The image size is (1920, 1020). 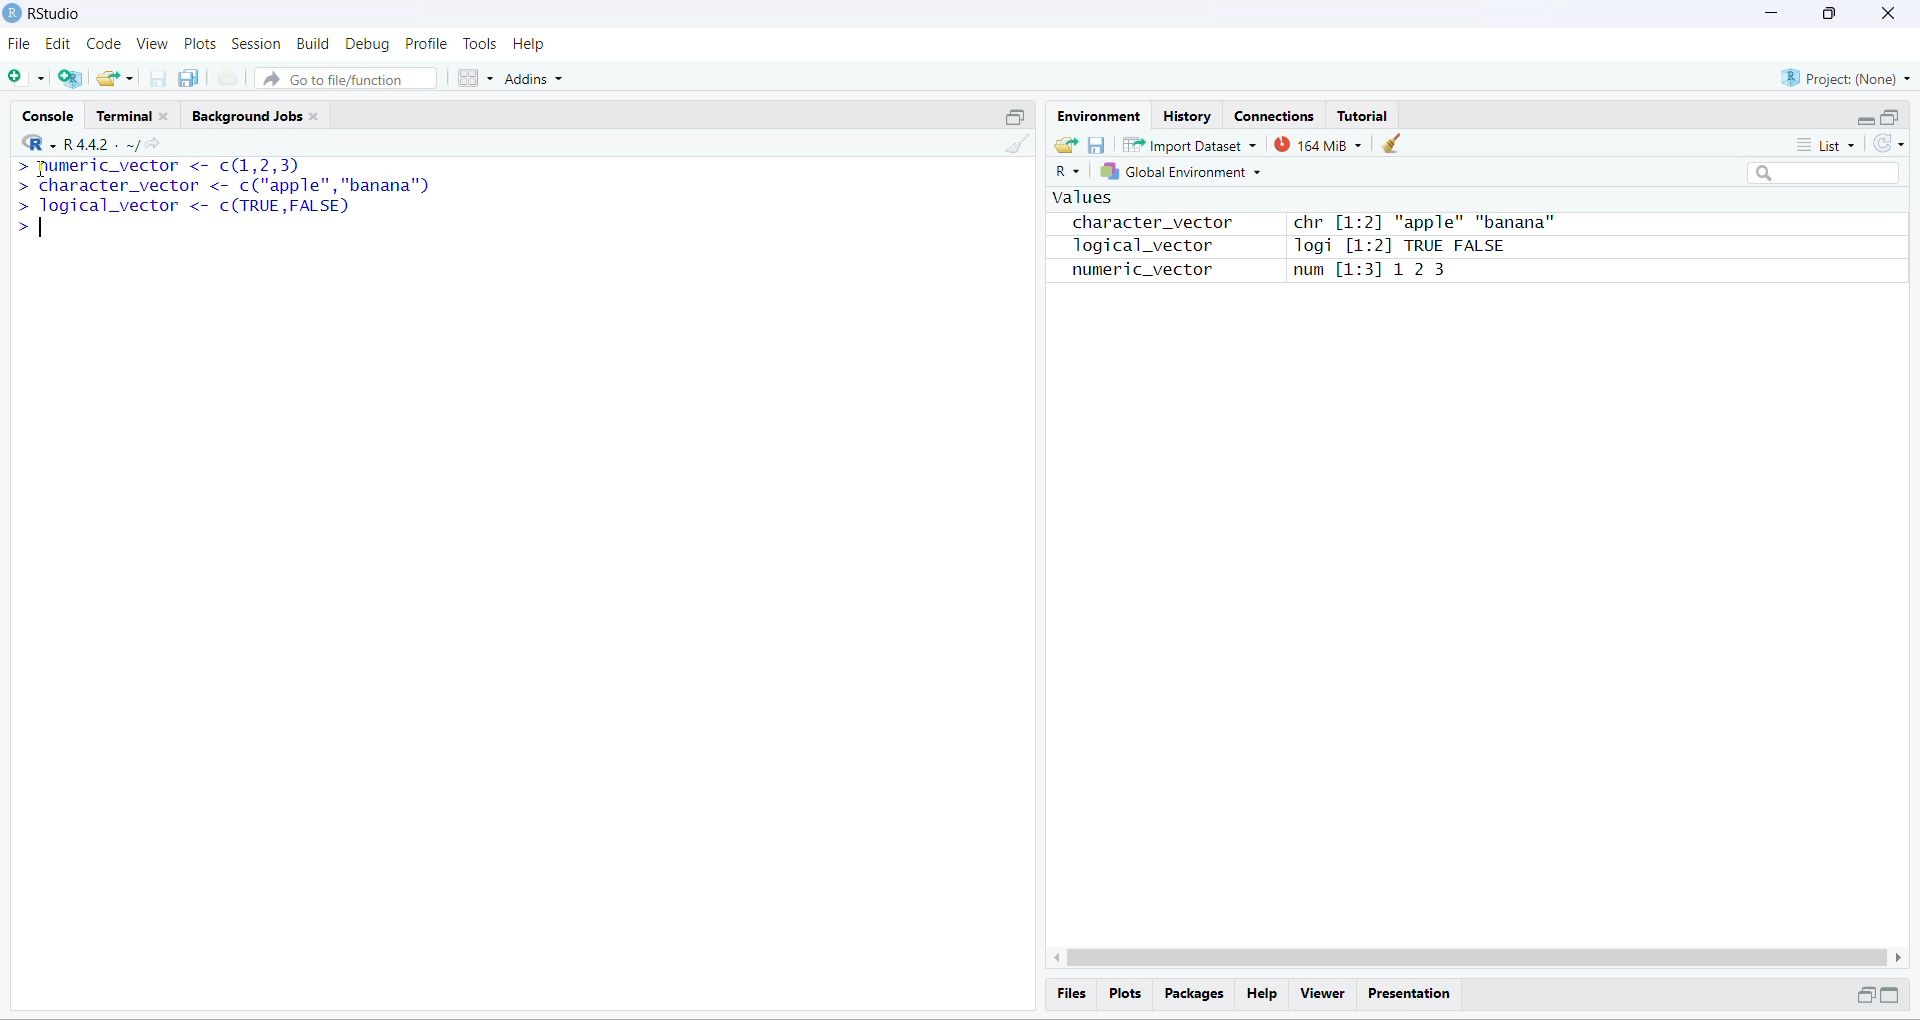 What do you see at coordinates (202, 44) in the screenshot?
I see `Plots` at bounding box center [202, 44].